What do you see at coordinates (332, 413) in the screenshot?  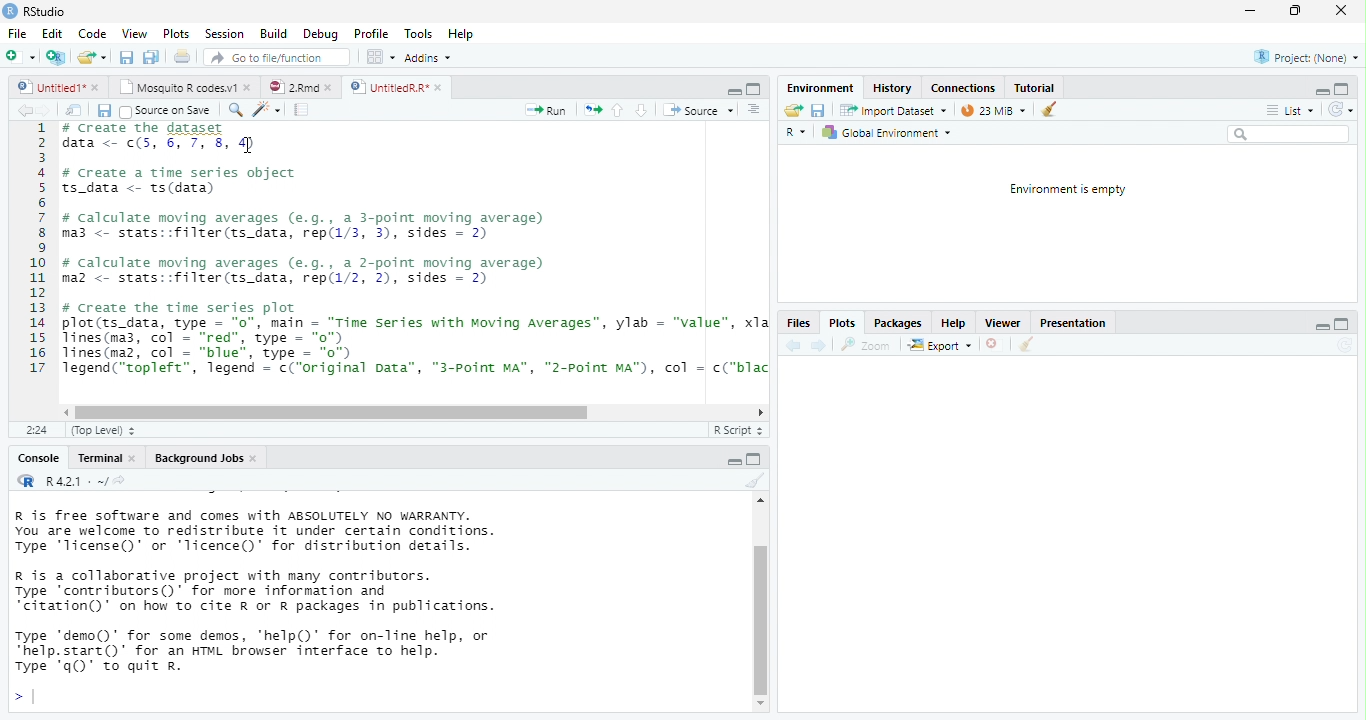 I see `horizontal scrollbar` at bounding box center [332, 413].